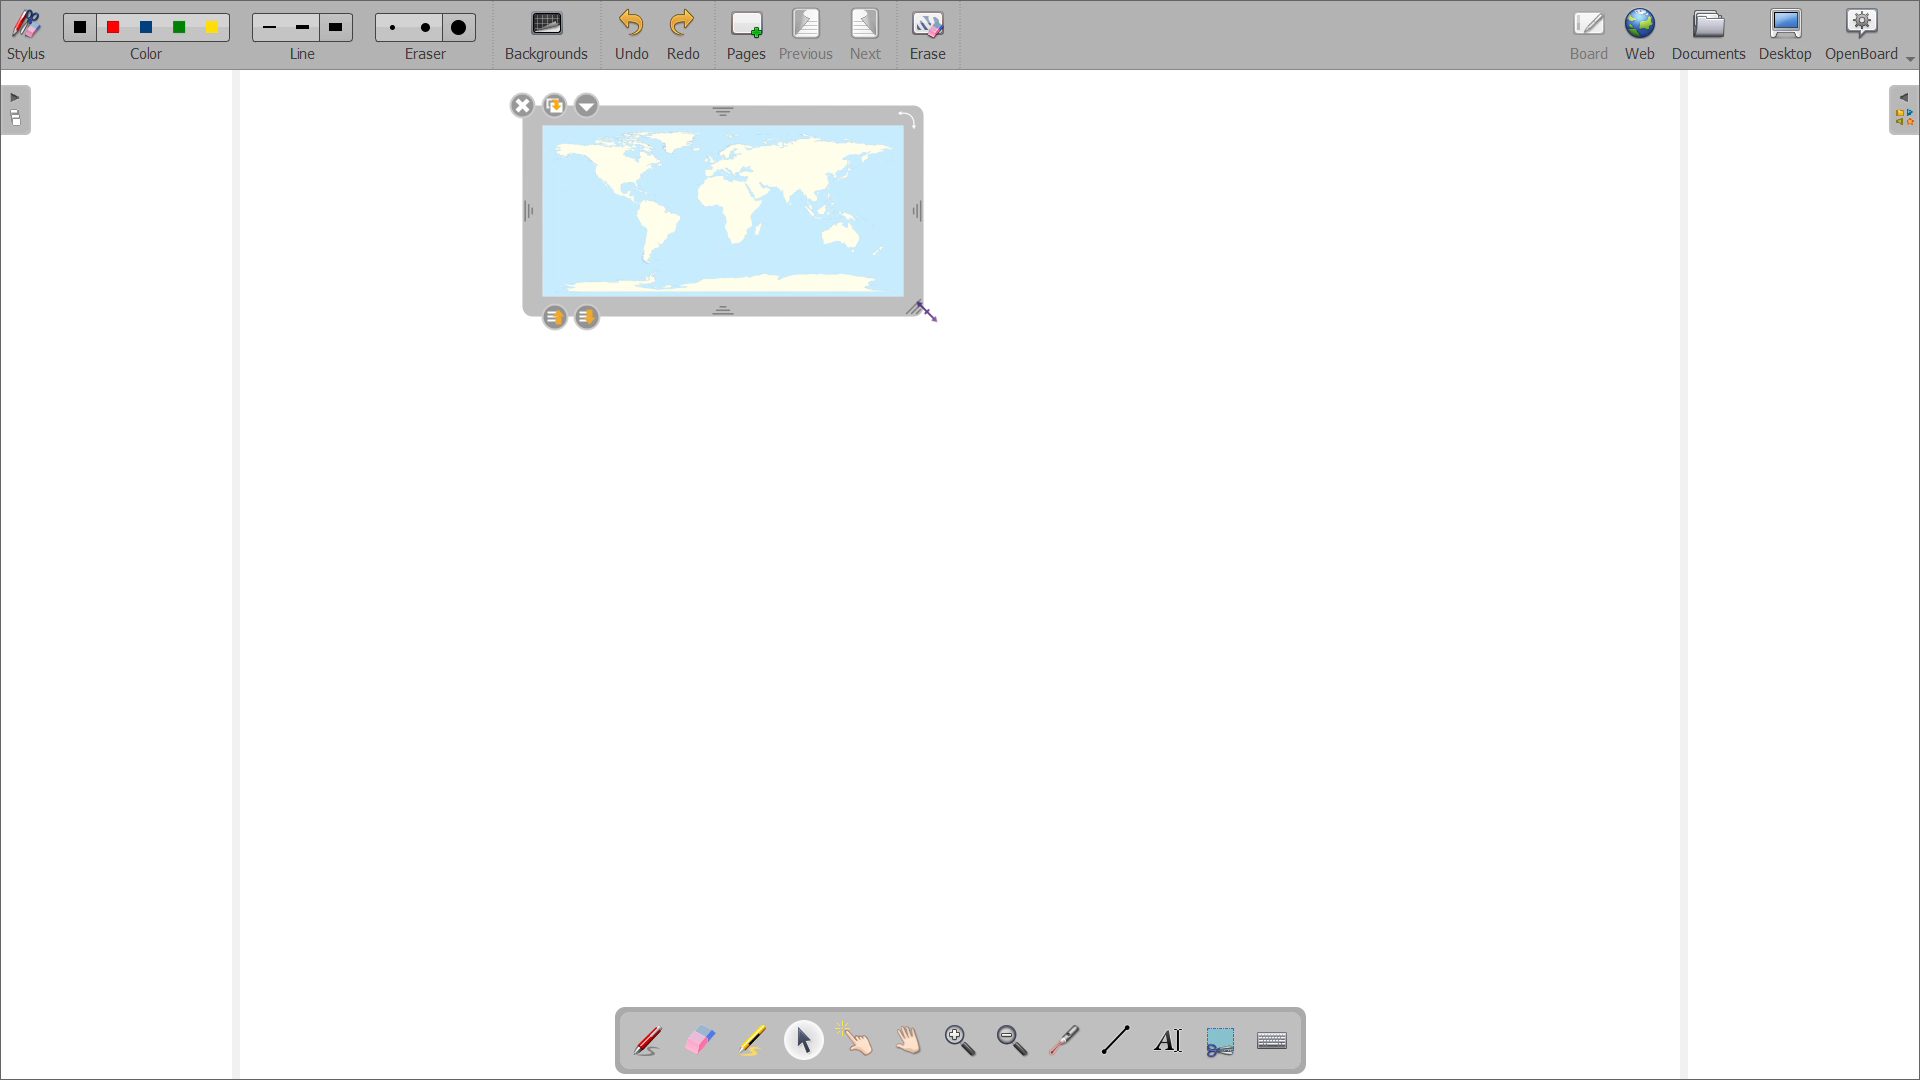 This screenshot has height=1080, width=1920. Describe the element at coordinates (1786, 36) in the screenshot. I see `desktop` at that location.